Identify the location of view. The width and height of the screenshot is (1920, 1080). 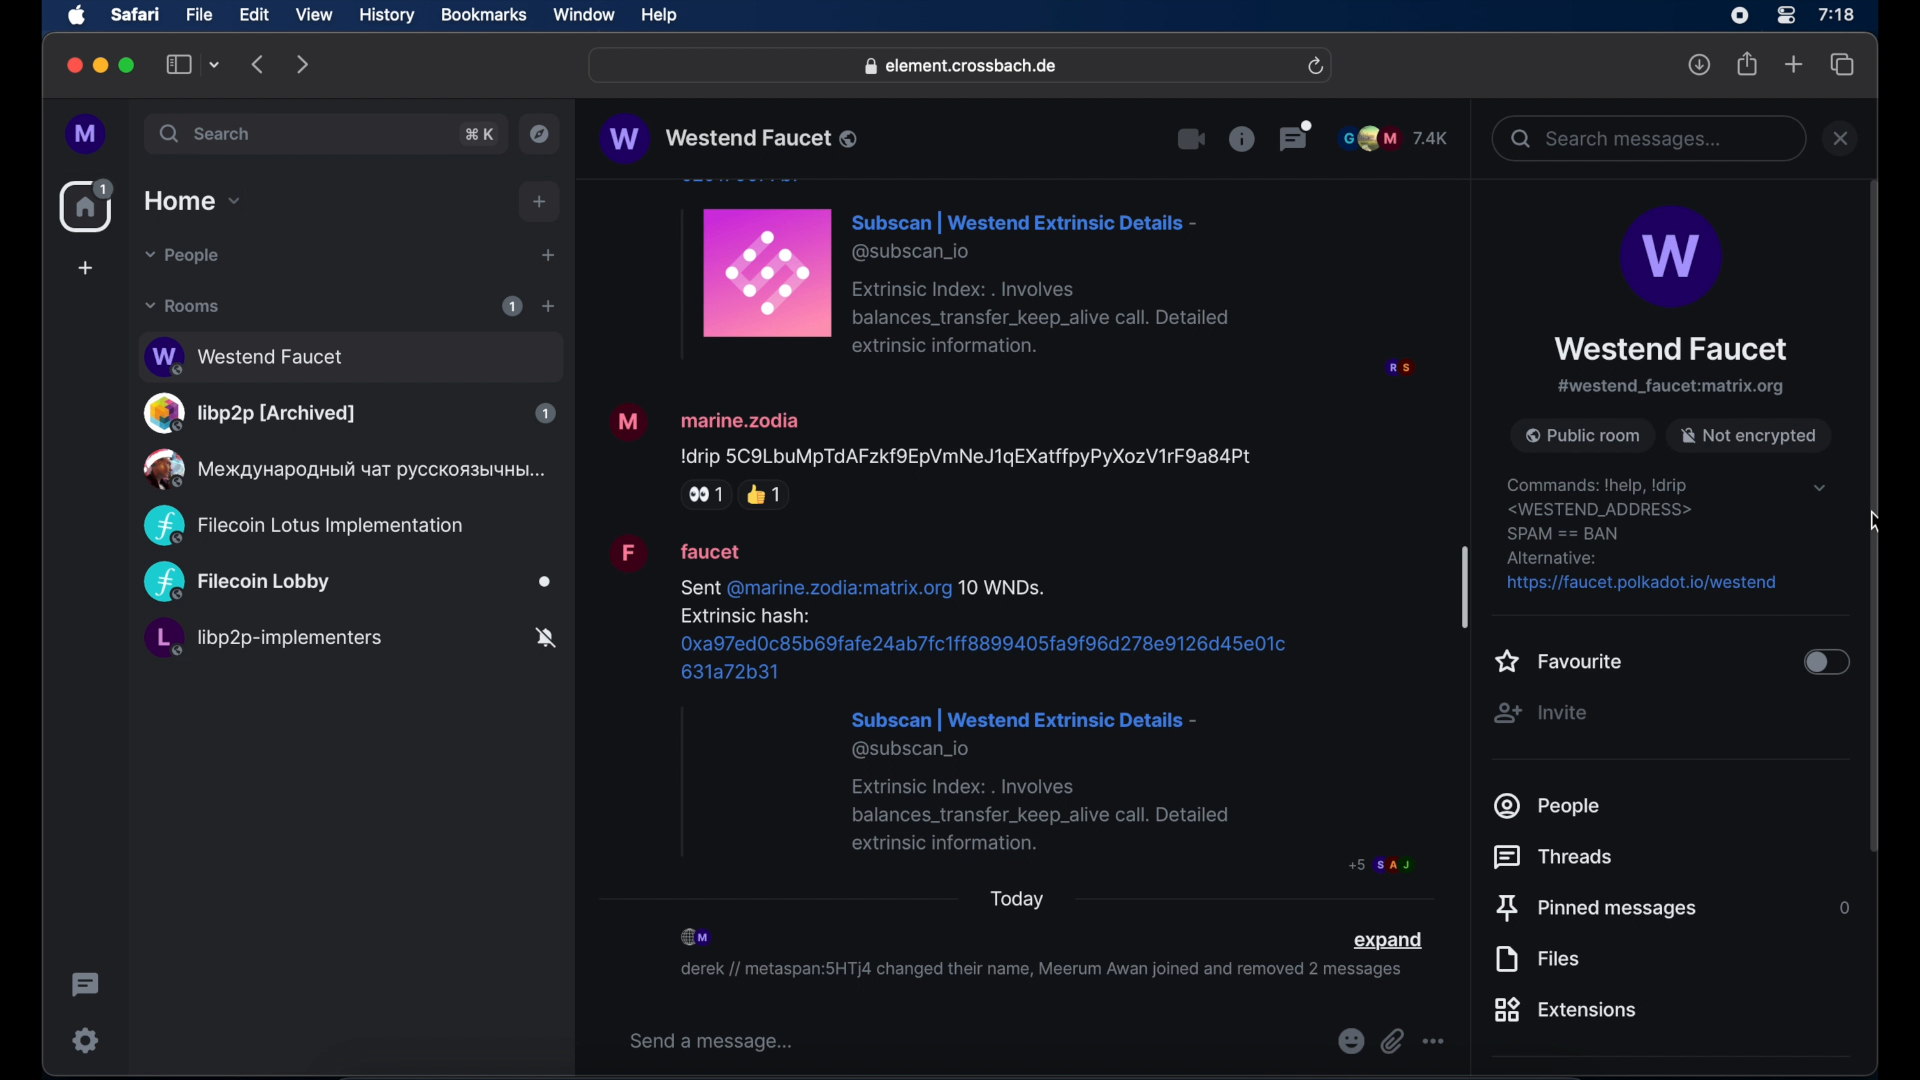
(313, 15).